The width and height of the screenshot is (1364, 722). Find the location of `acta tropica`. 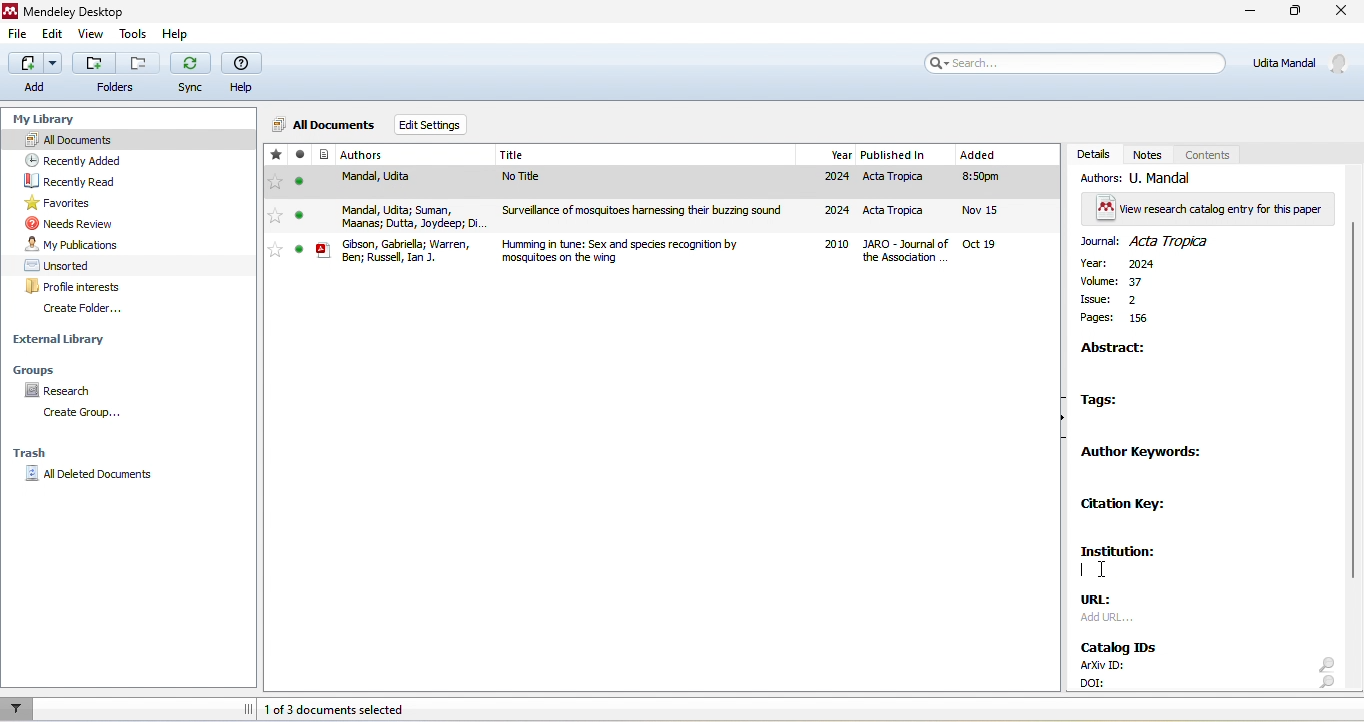

acta tropica is located at coordinates (901, 213).